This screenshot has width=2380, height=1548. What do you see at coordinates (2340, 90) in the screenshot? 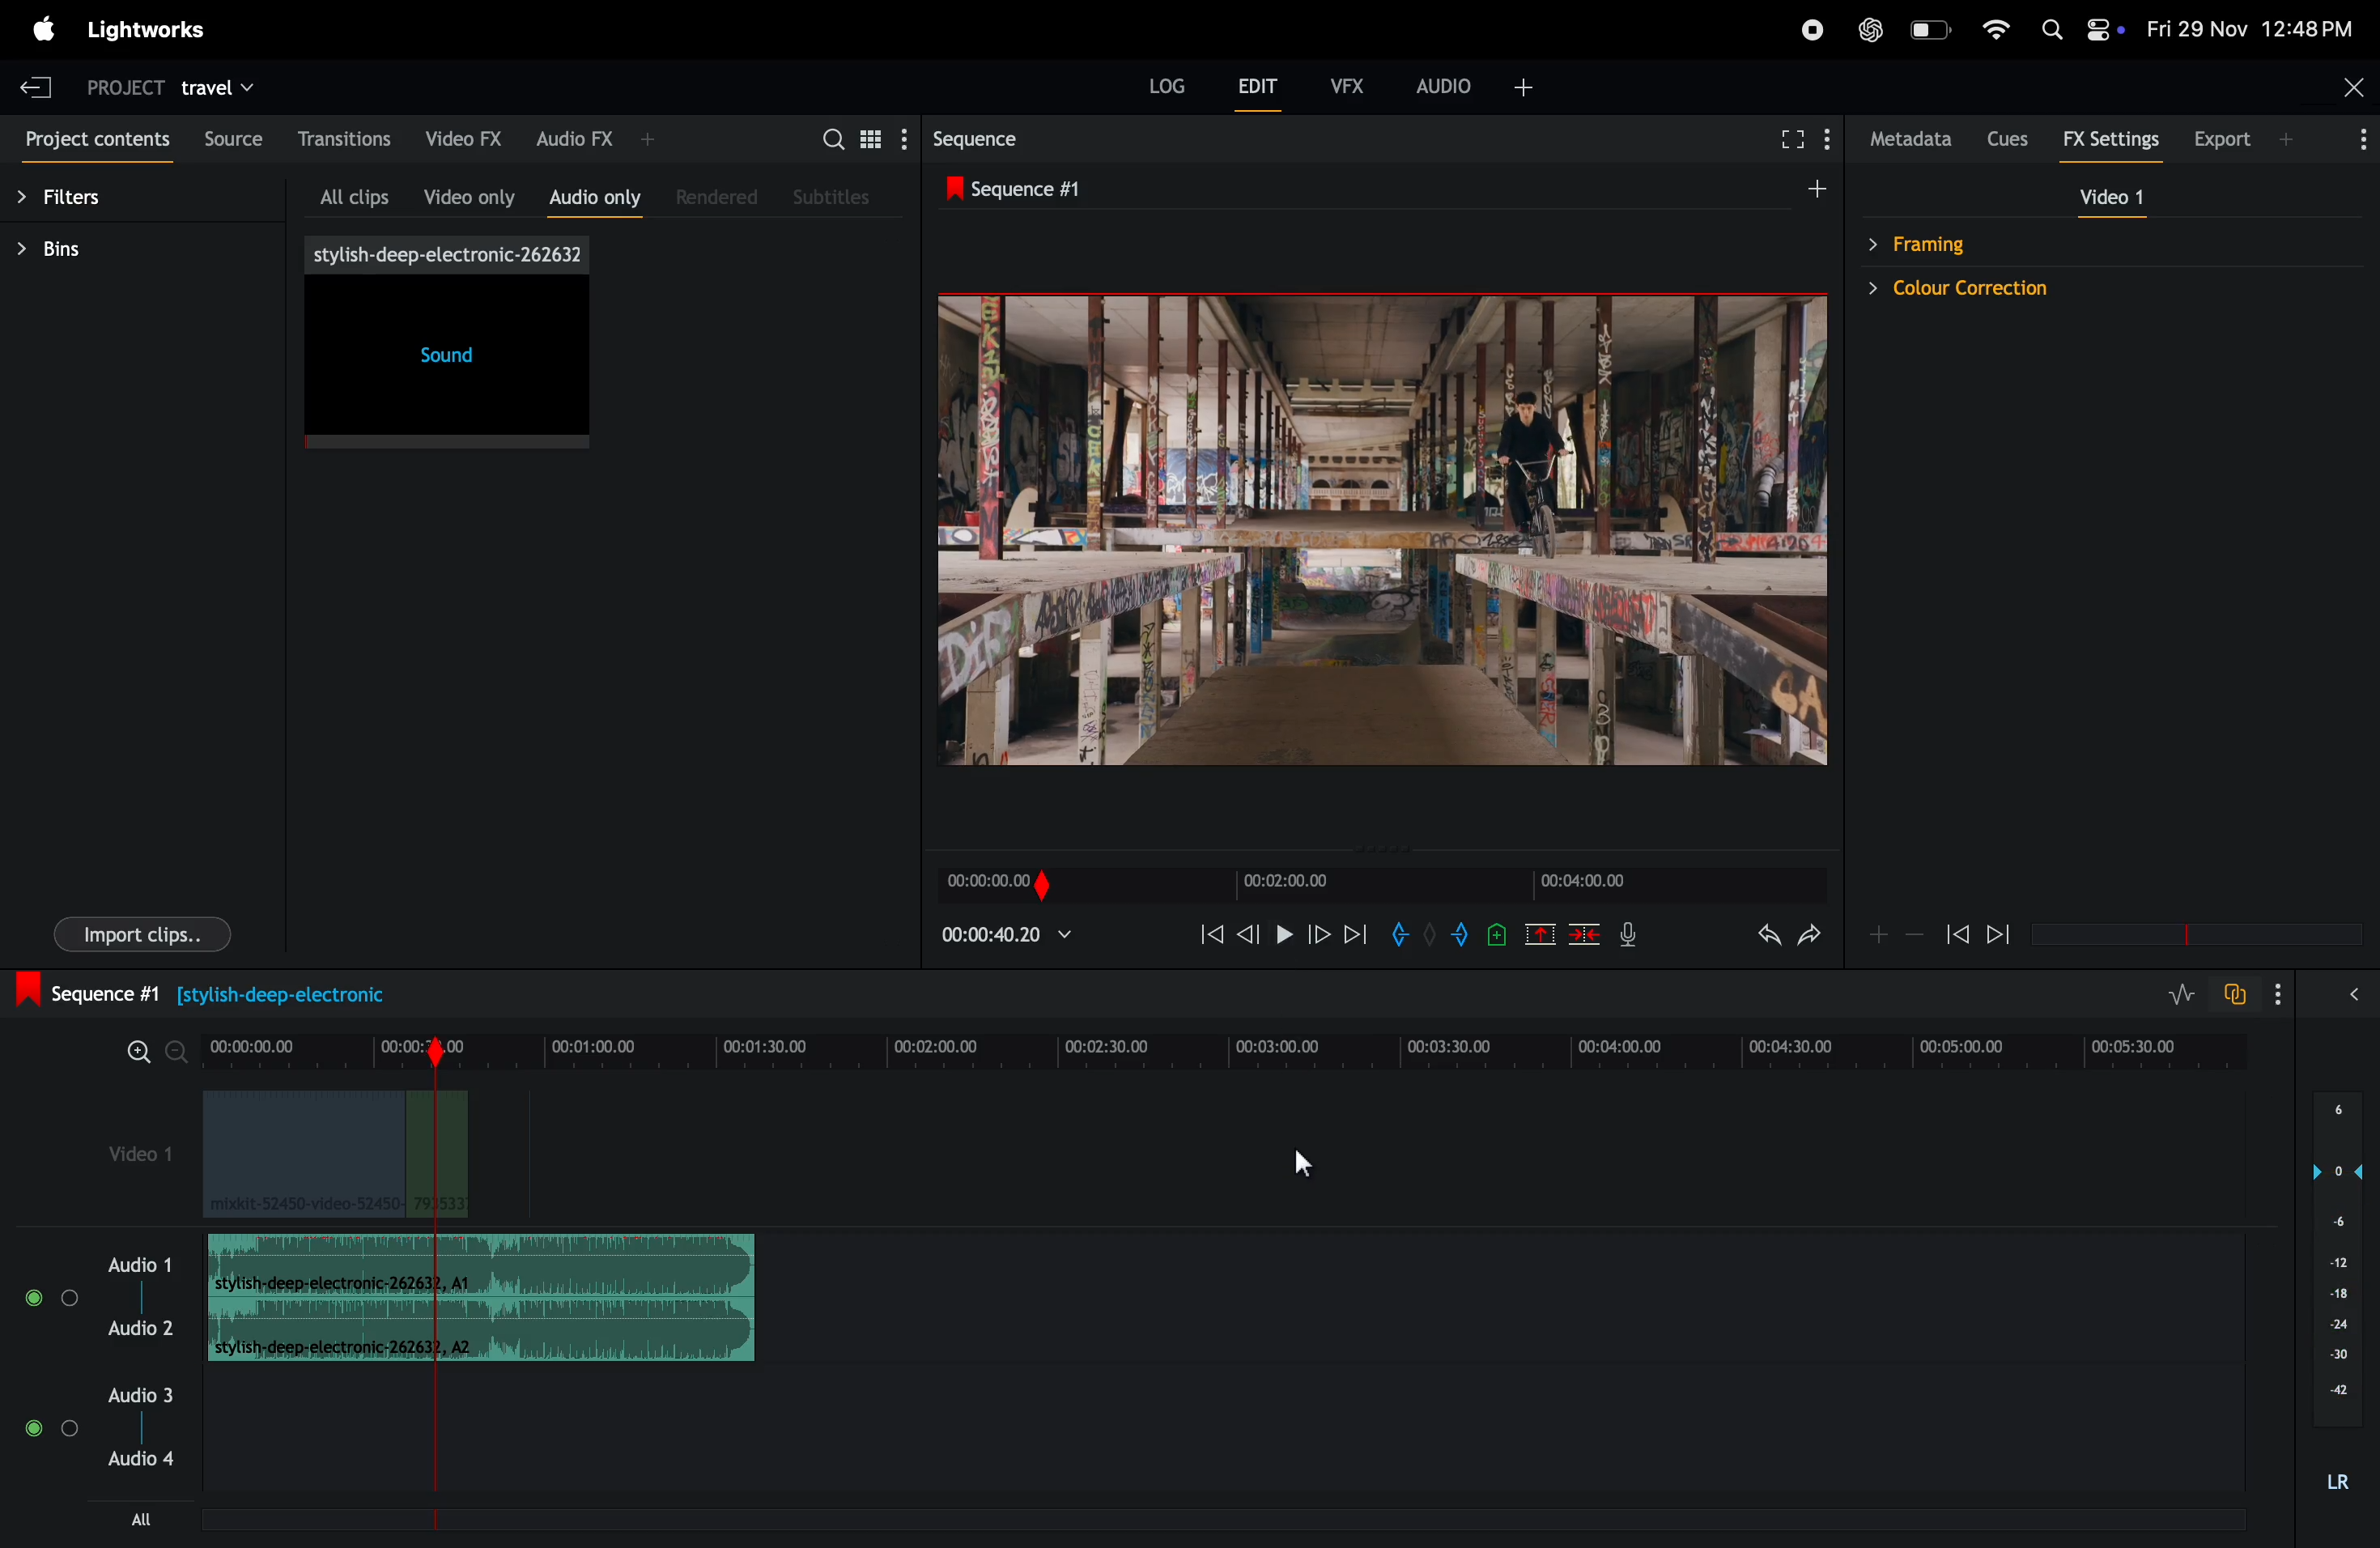
I see `close` at bounding box center [2340, 90].